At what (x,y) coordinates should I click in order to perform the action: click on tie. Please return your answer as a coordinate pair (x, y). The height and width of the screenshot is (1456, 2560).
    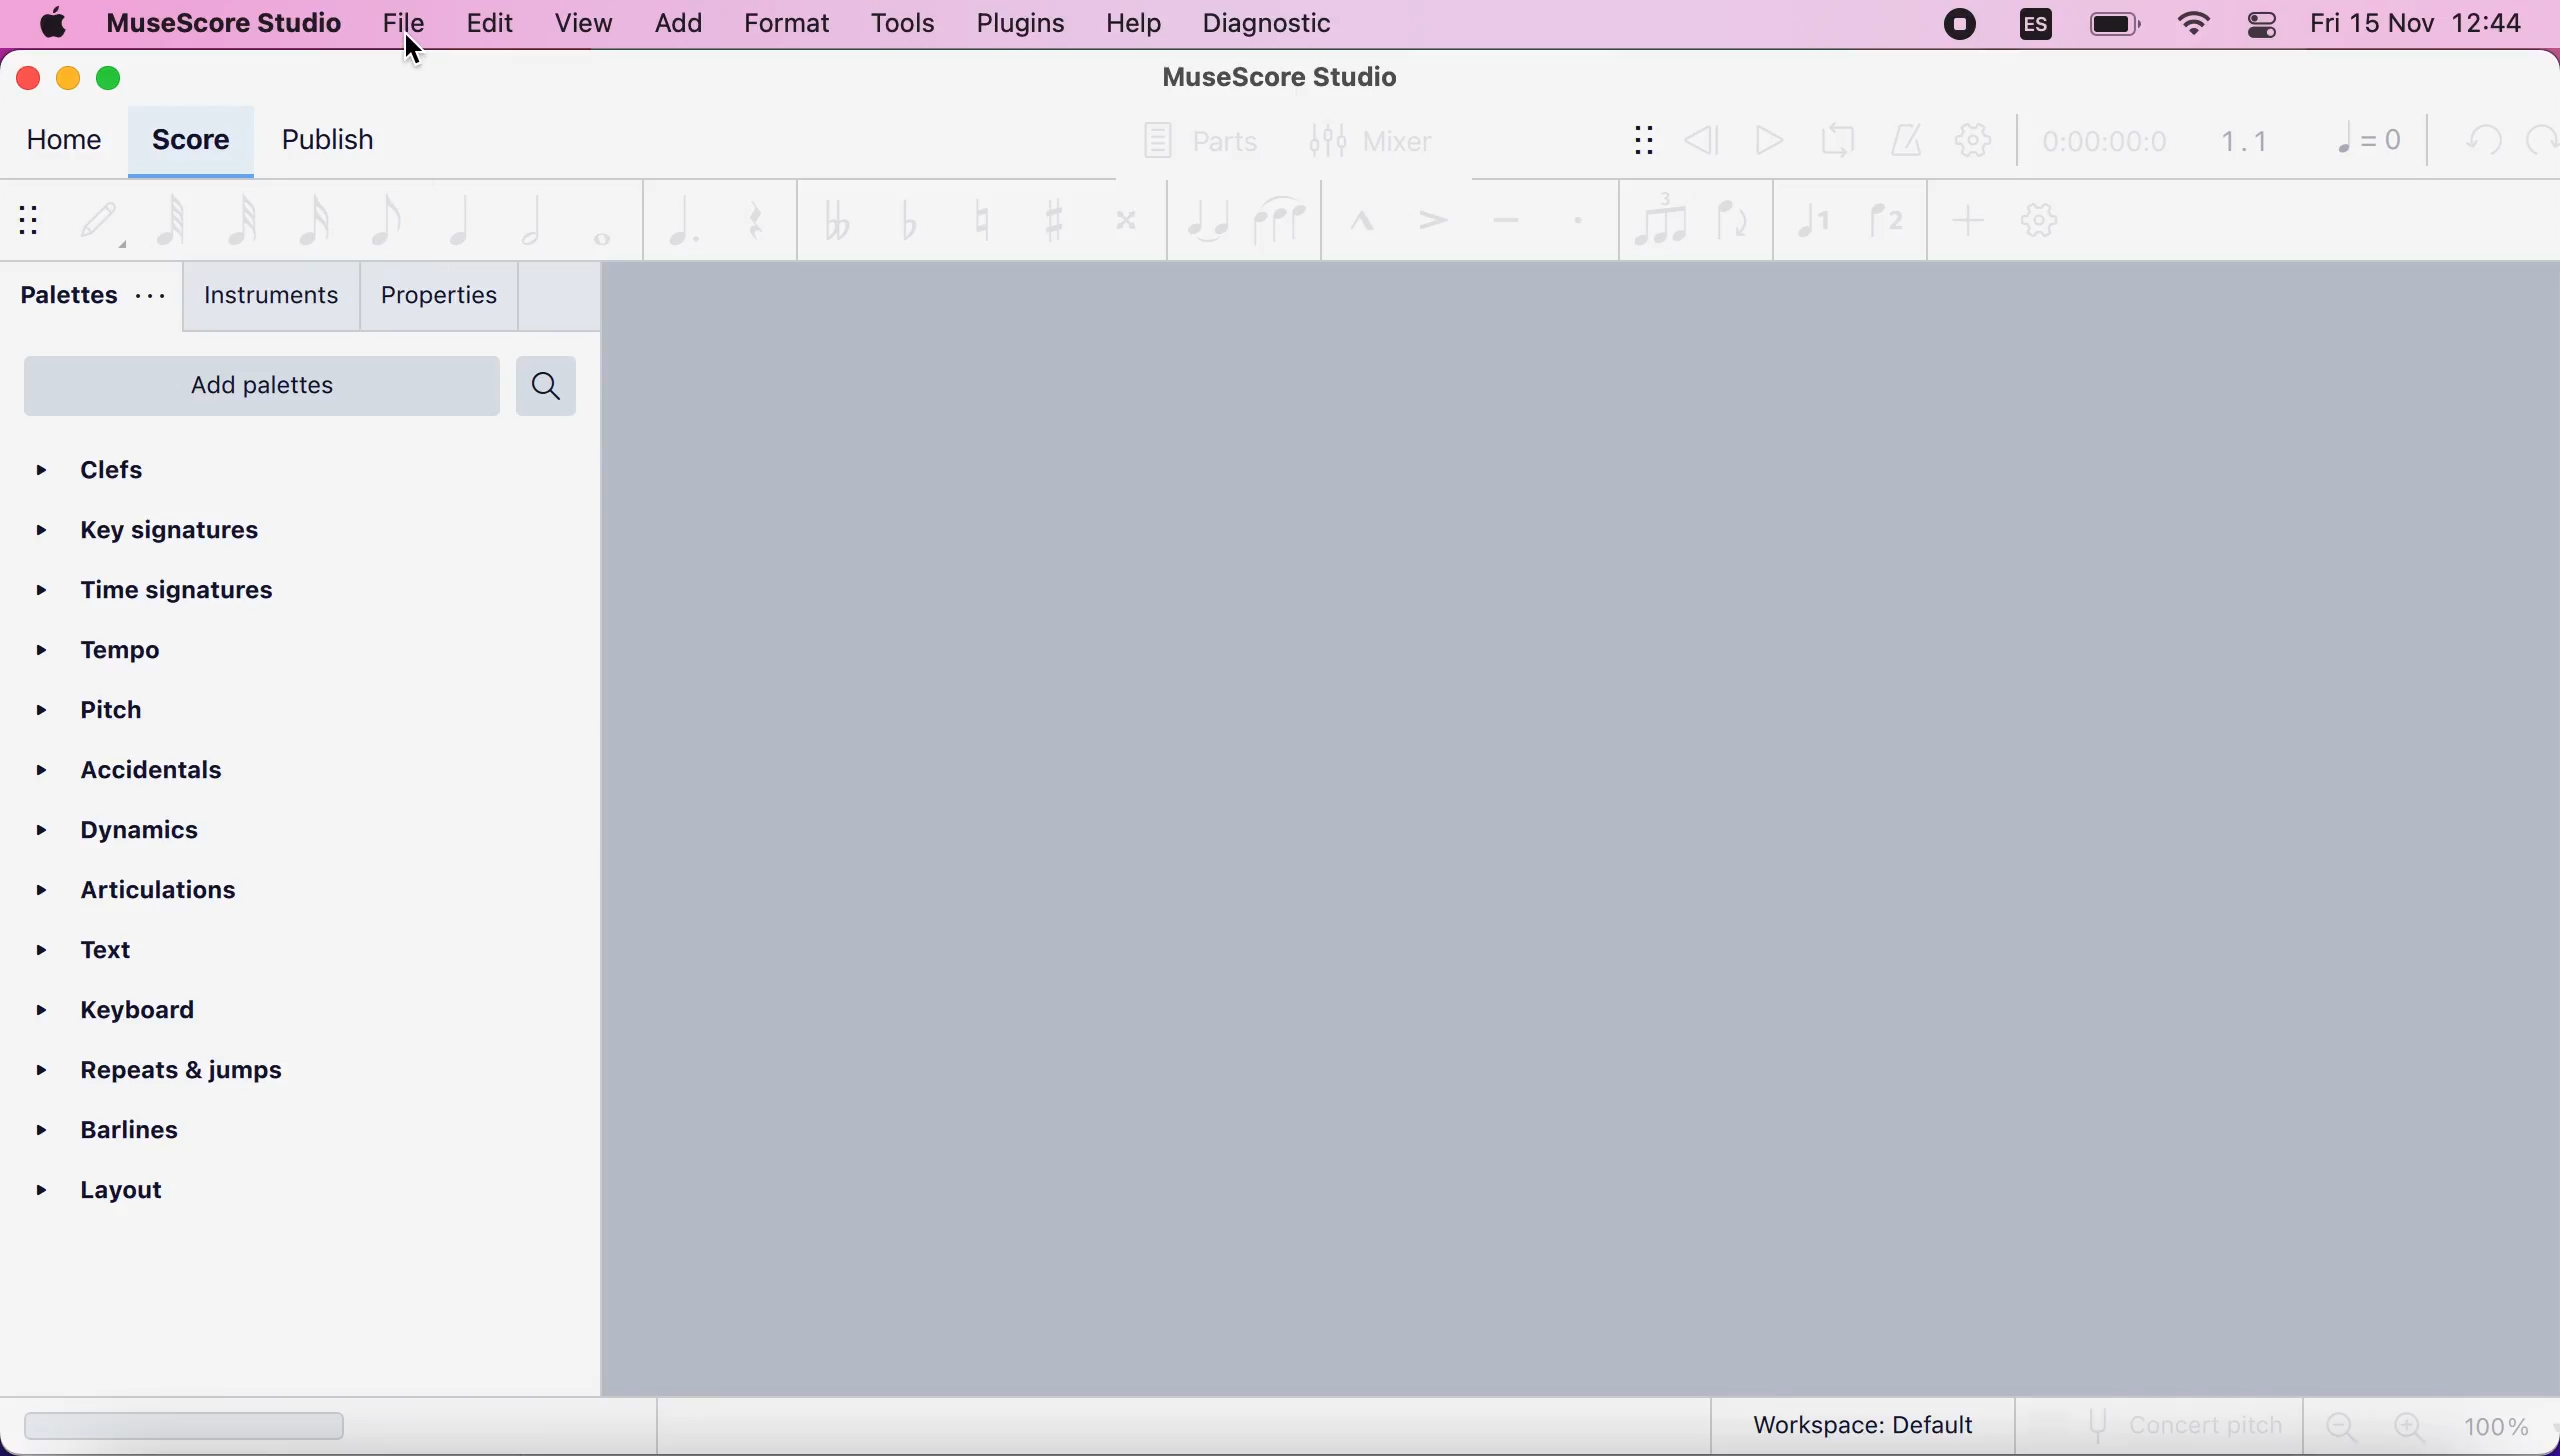
    Looking at the image, I should click on (1200, 214).